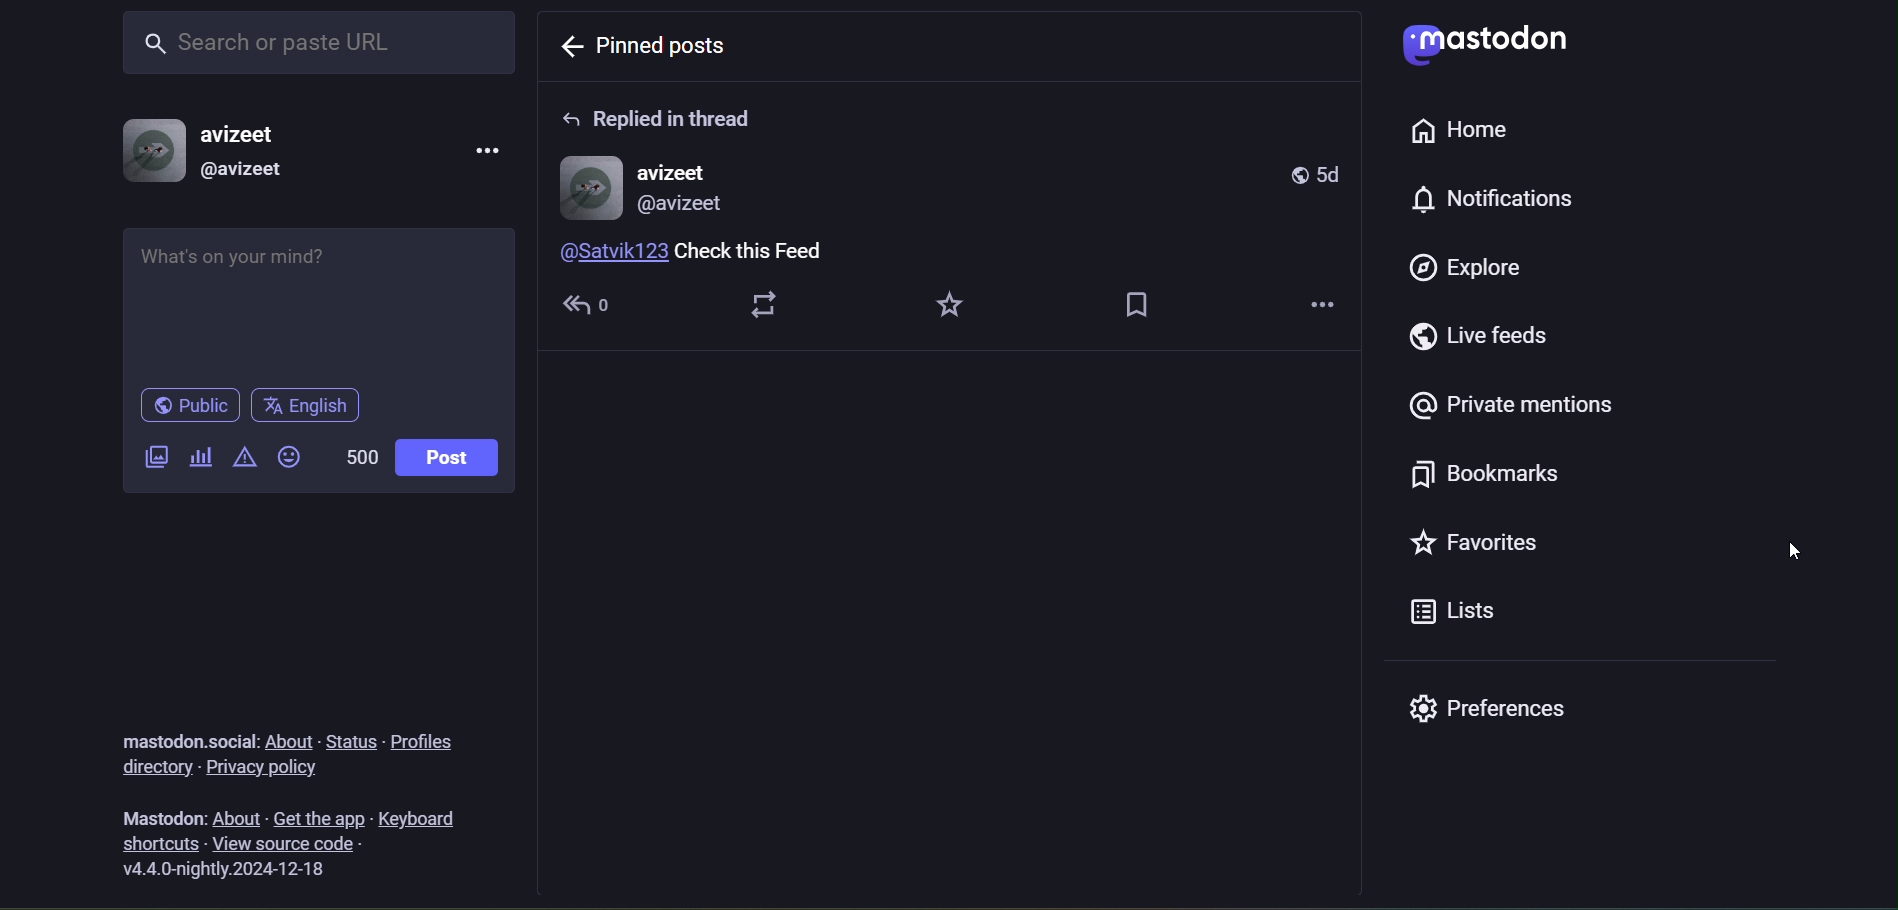  Describe the element at coordinates (250, 135) in the screenshot. I see `username` at that location.